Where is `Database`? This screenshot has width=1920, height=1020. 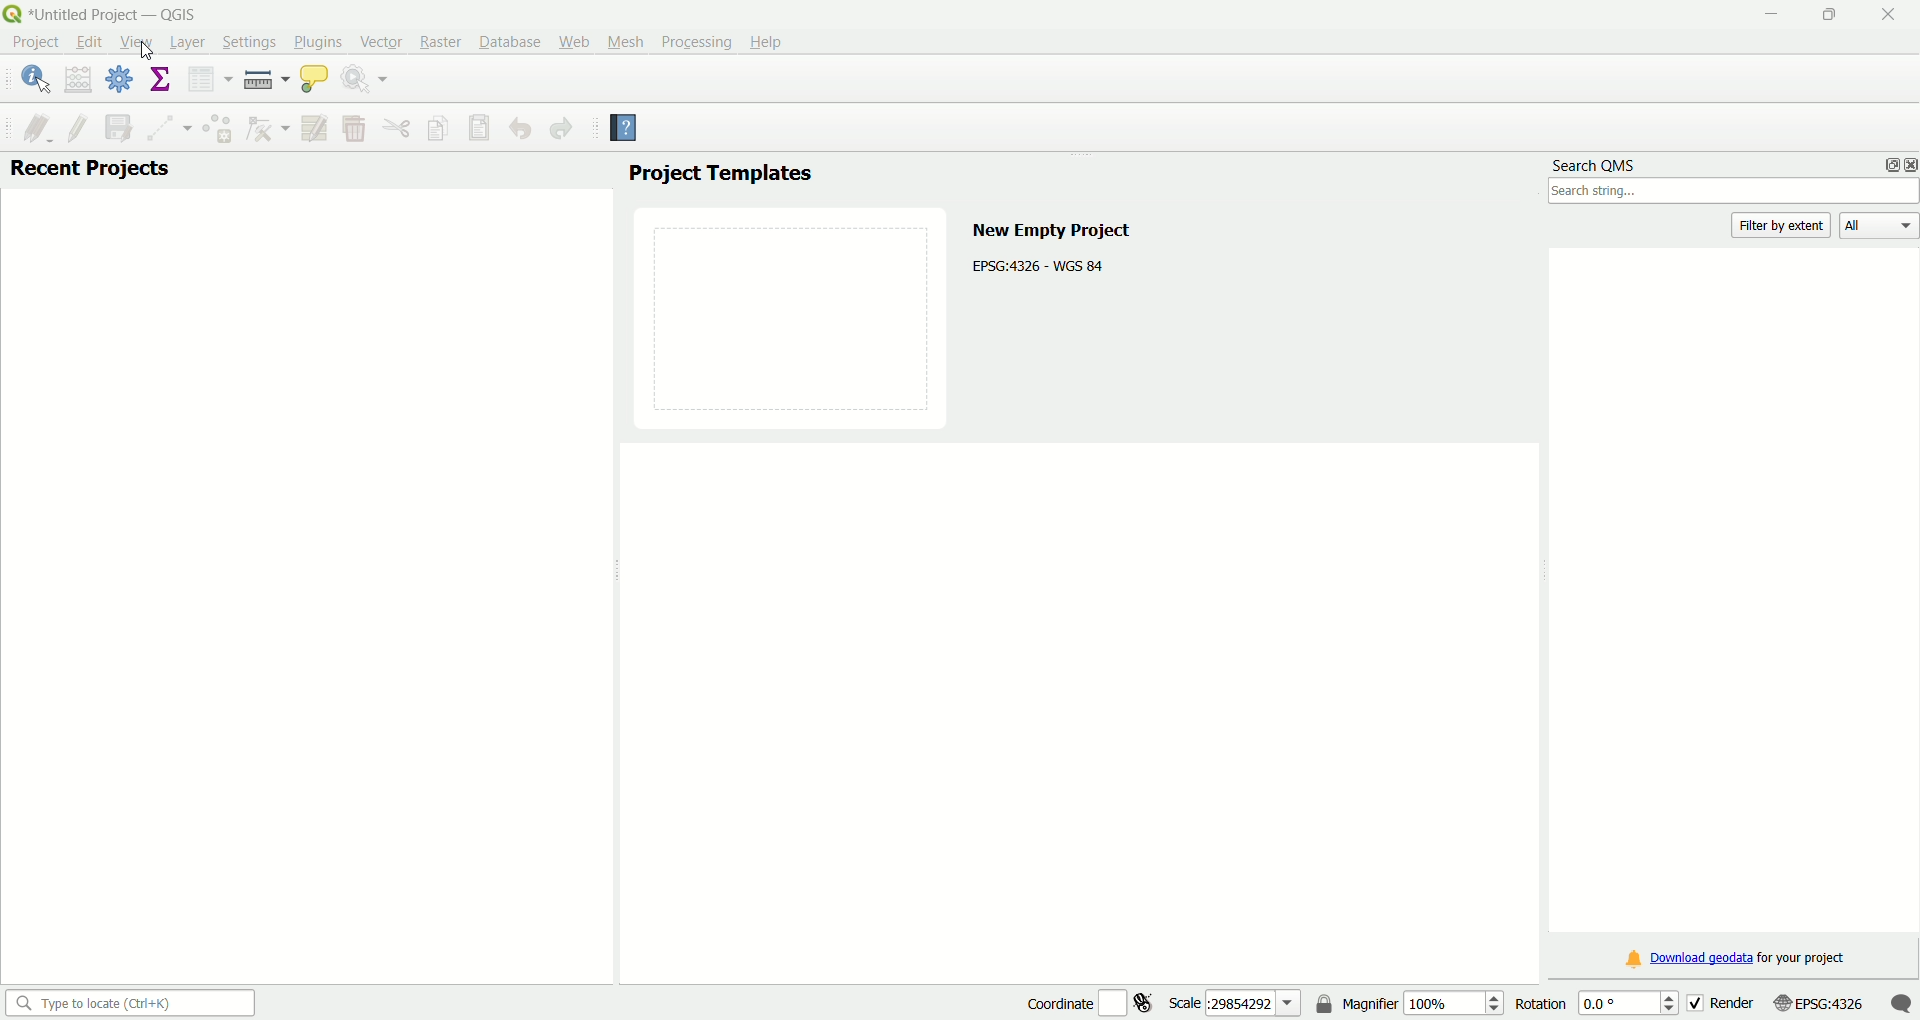
Database is located at coordinates (509, 42).